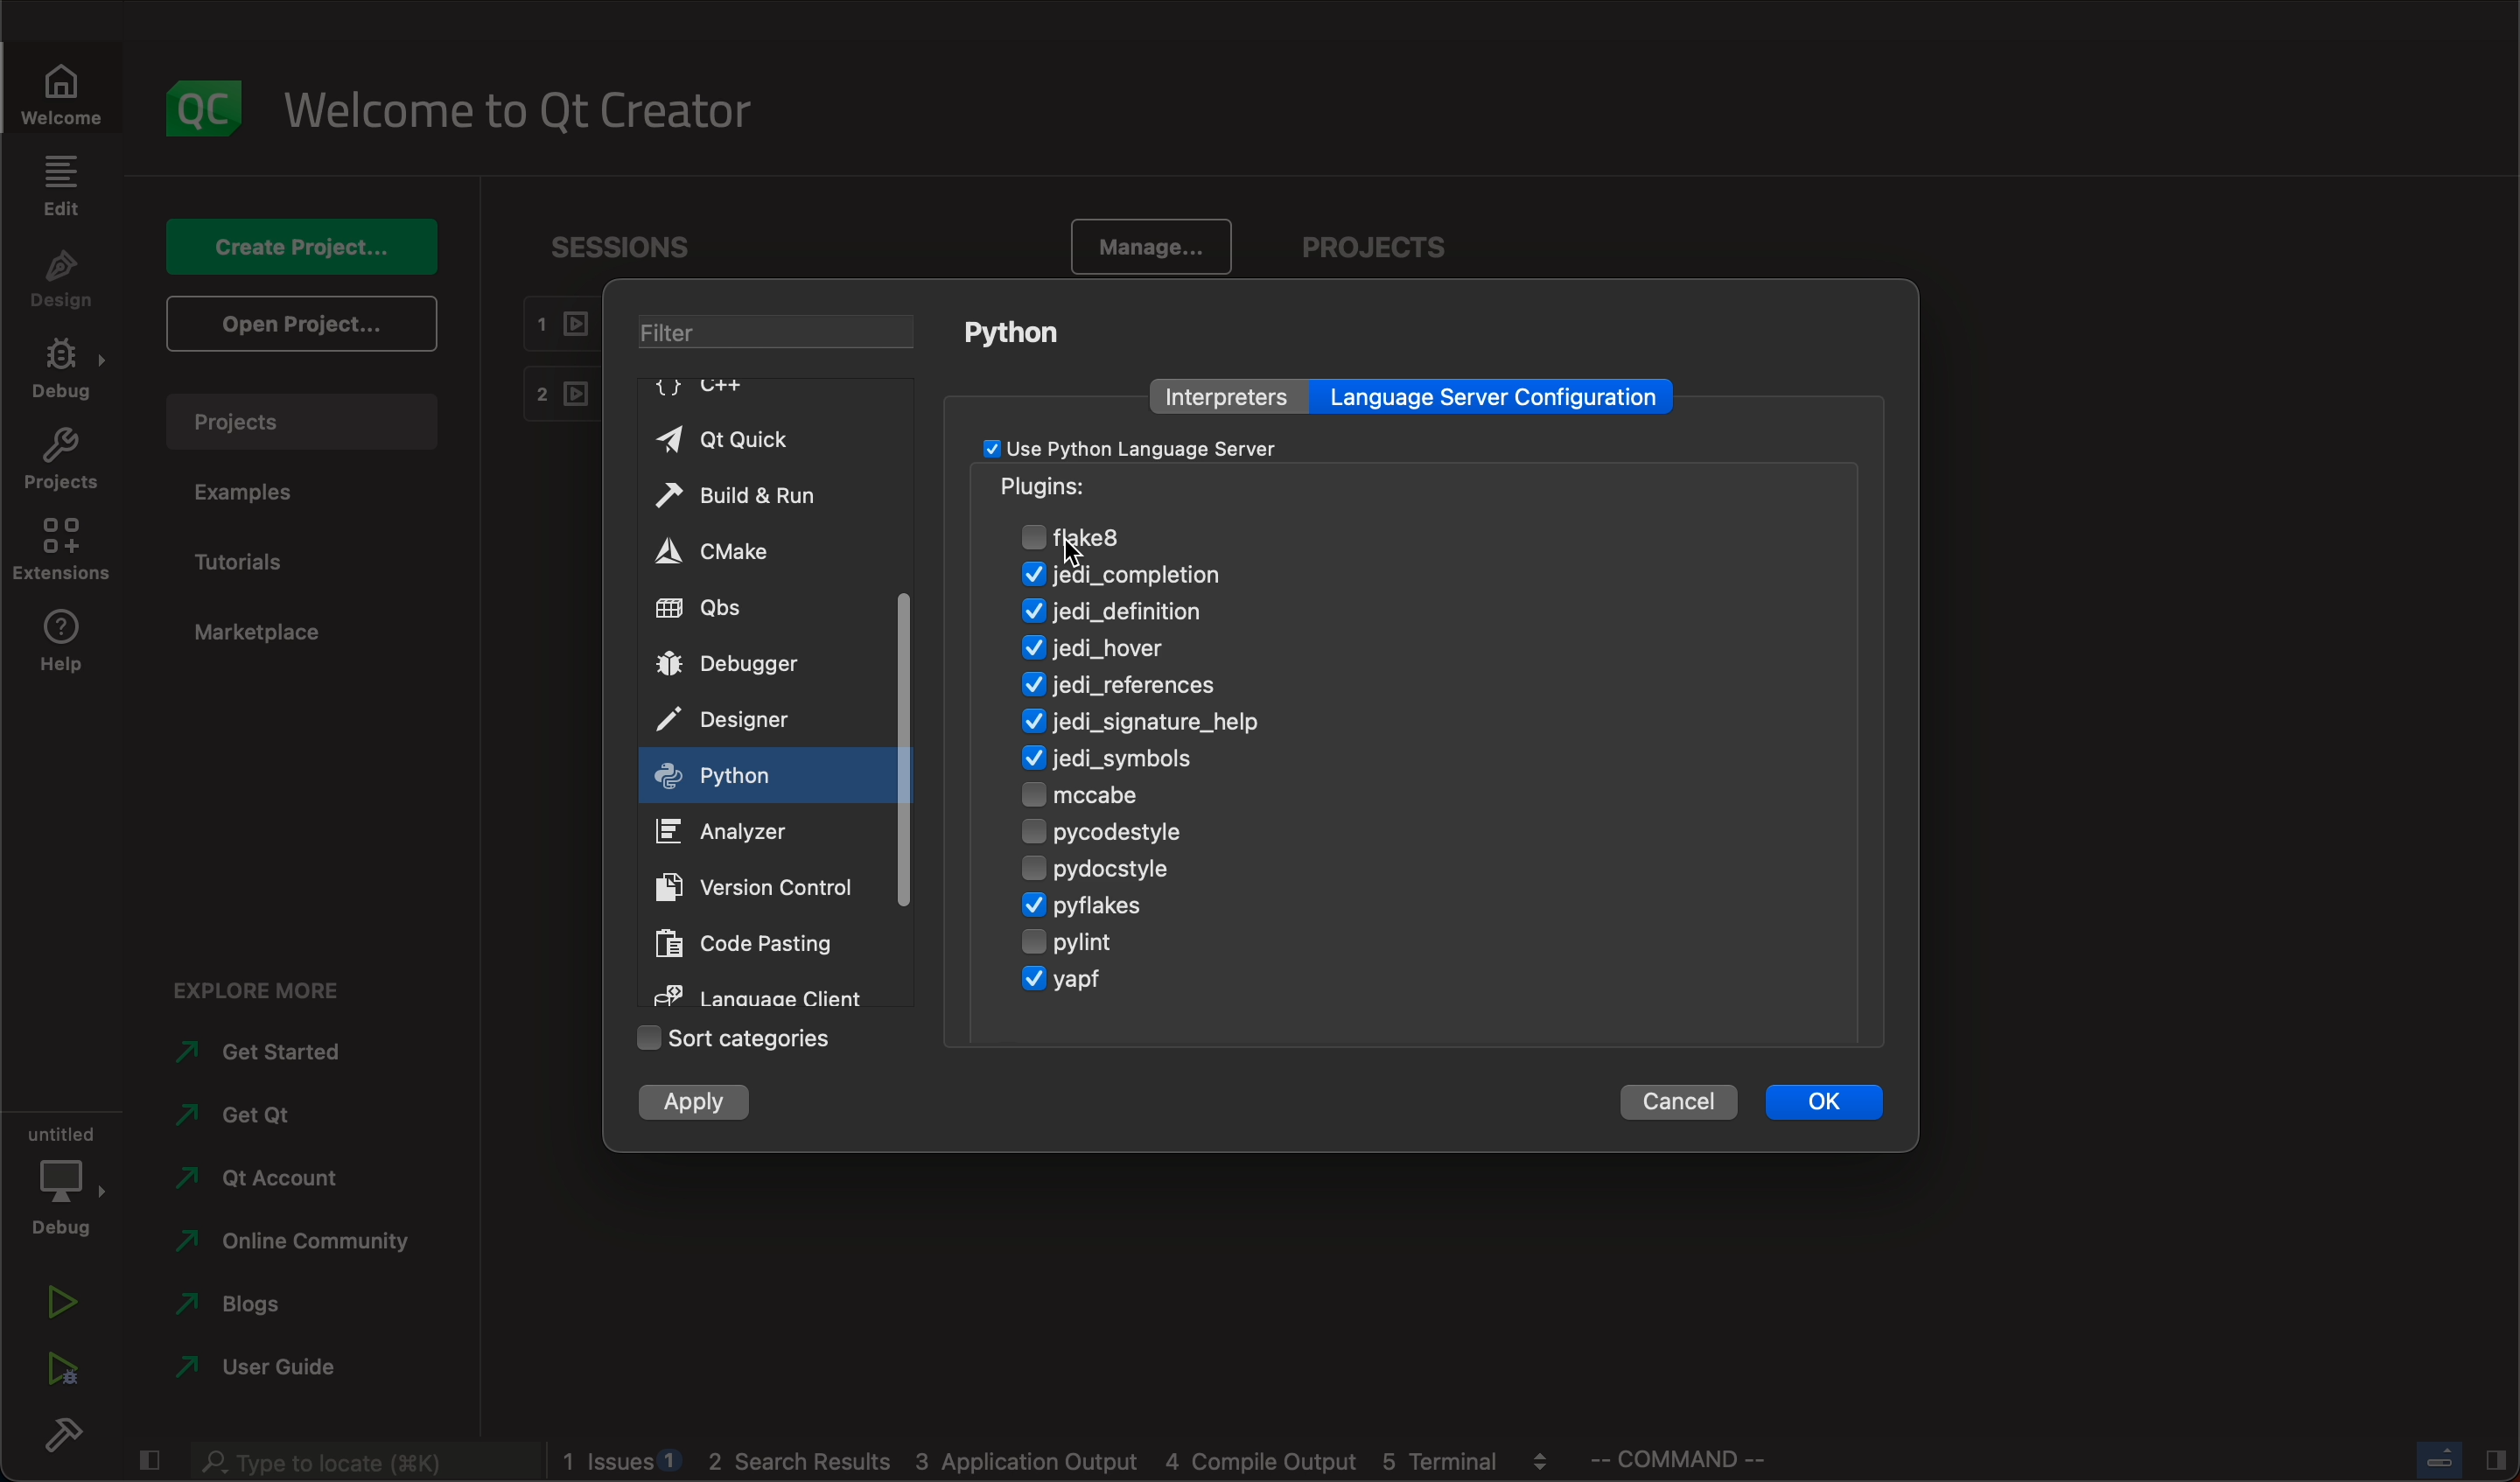 Image resolution: width=2520 pixels, height=1482 pixels. What do you see at coordinates (1106, 833) in the screenshot?
I see `pycodestyle` at bounding box center [1106, 833].